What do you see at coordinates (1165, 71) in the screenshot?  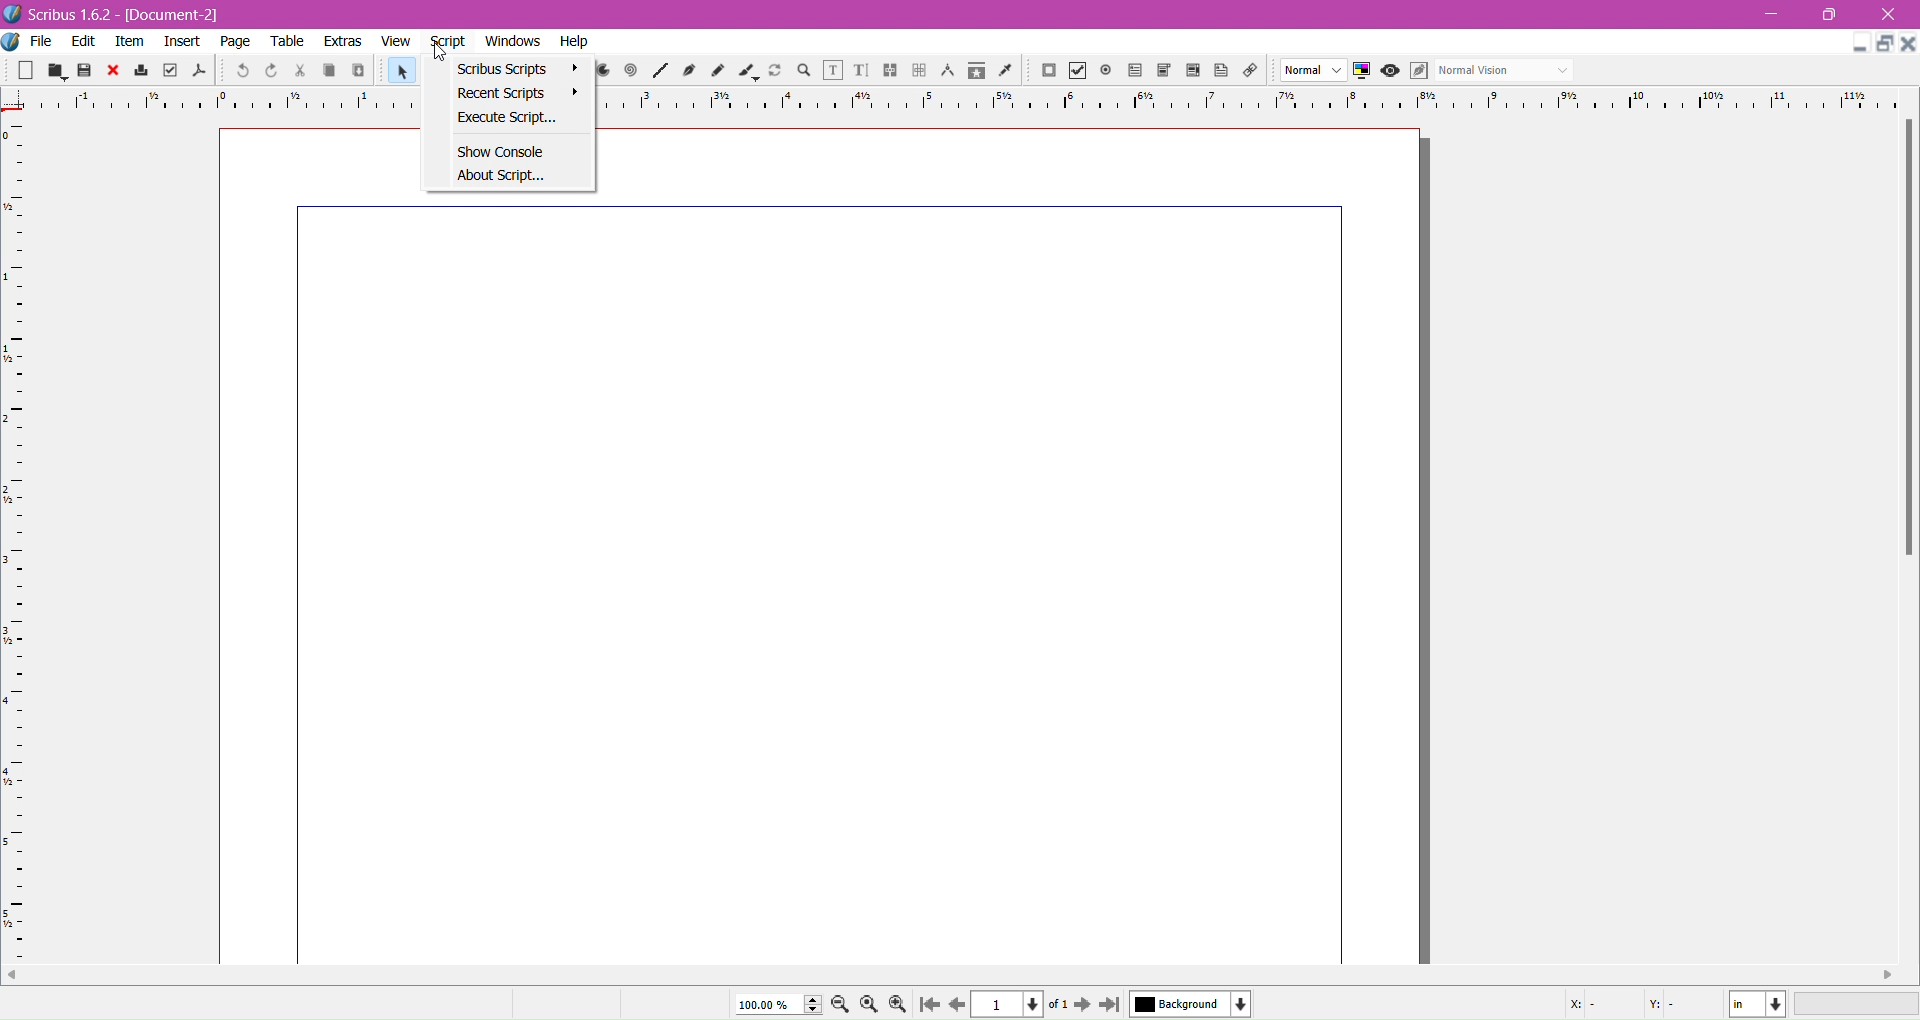 I see `PDF Combo Box` at bounding box center [1165, 71].